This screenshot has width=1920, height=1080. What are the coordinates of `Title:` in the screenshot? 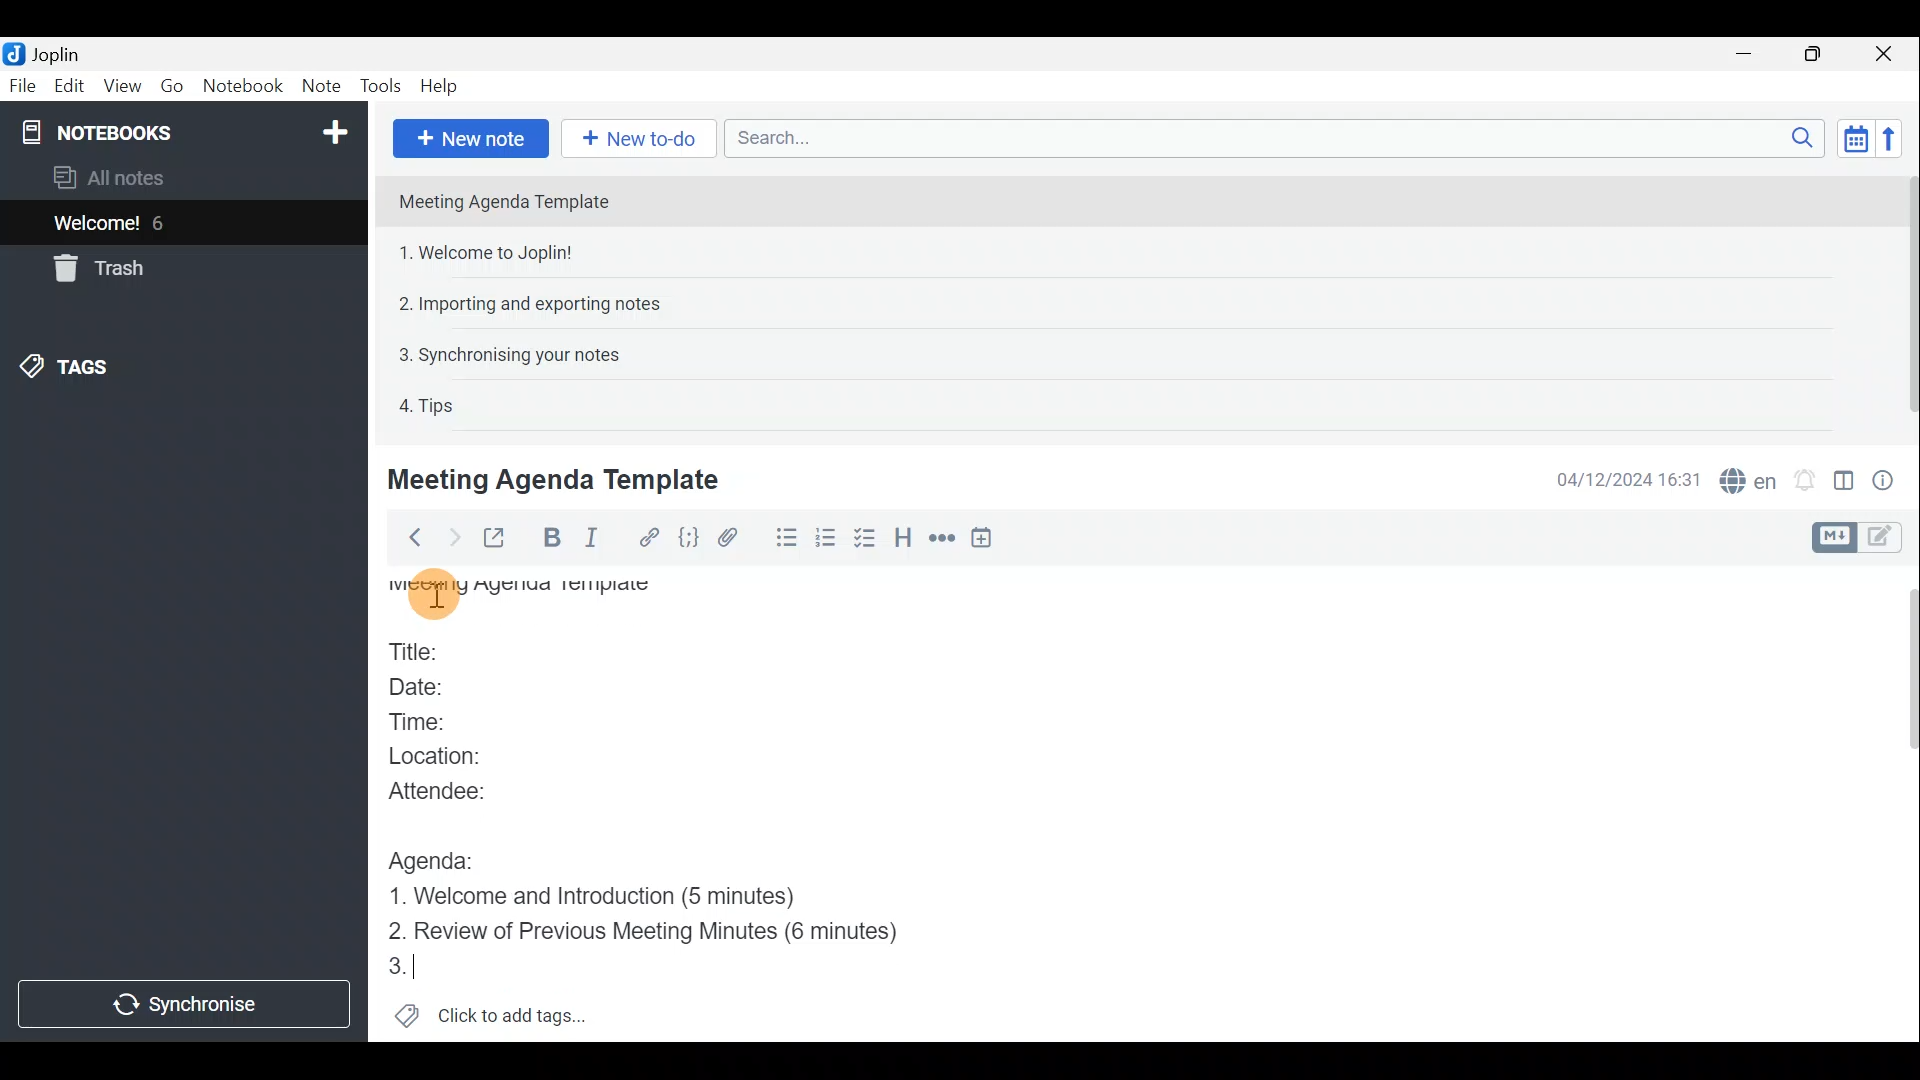 It's located at (424, 653).